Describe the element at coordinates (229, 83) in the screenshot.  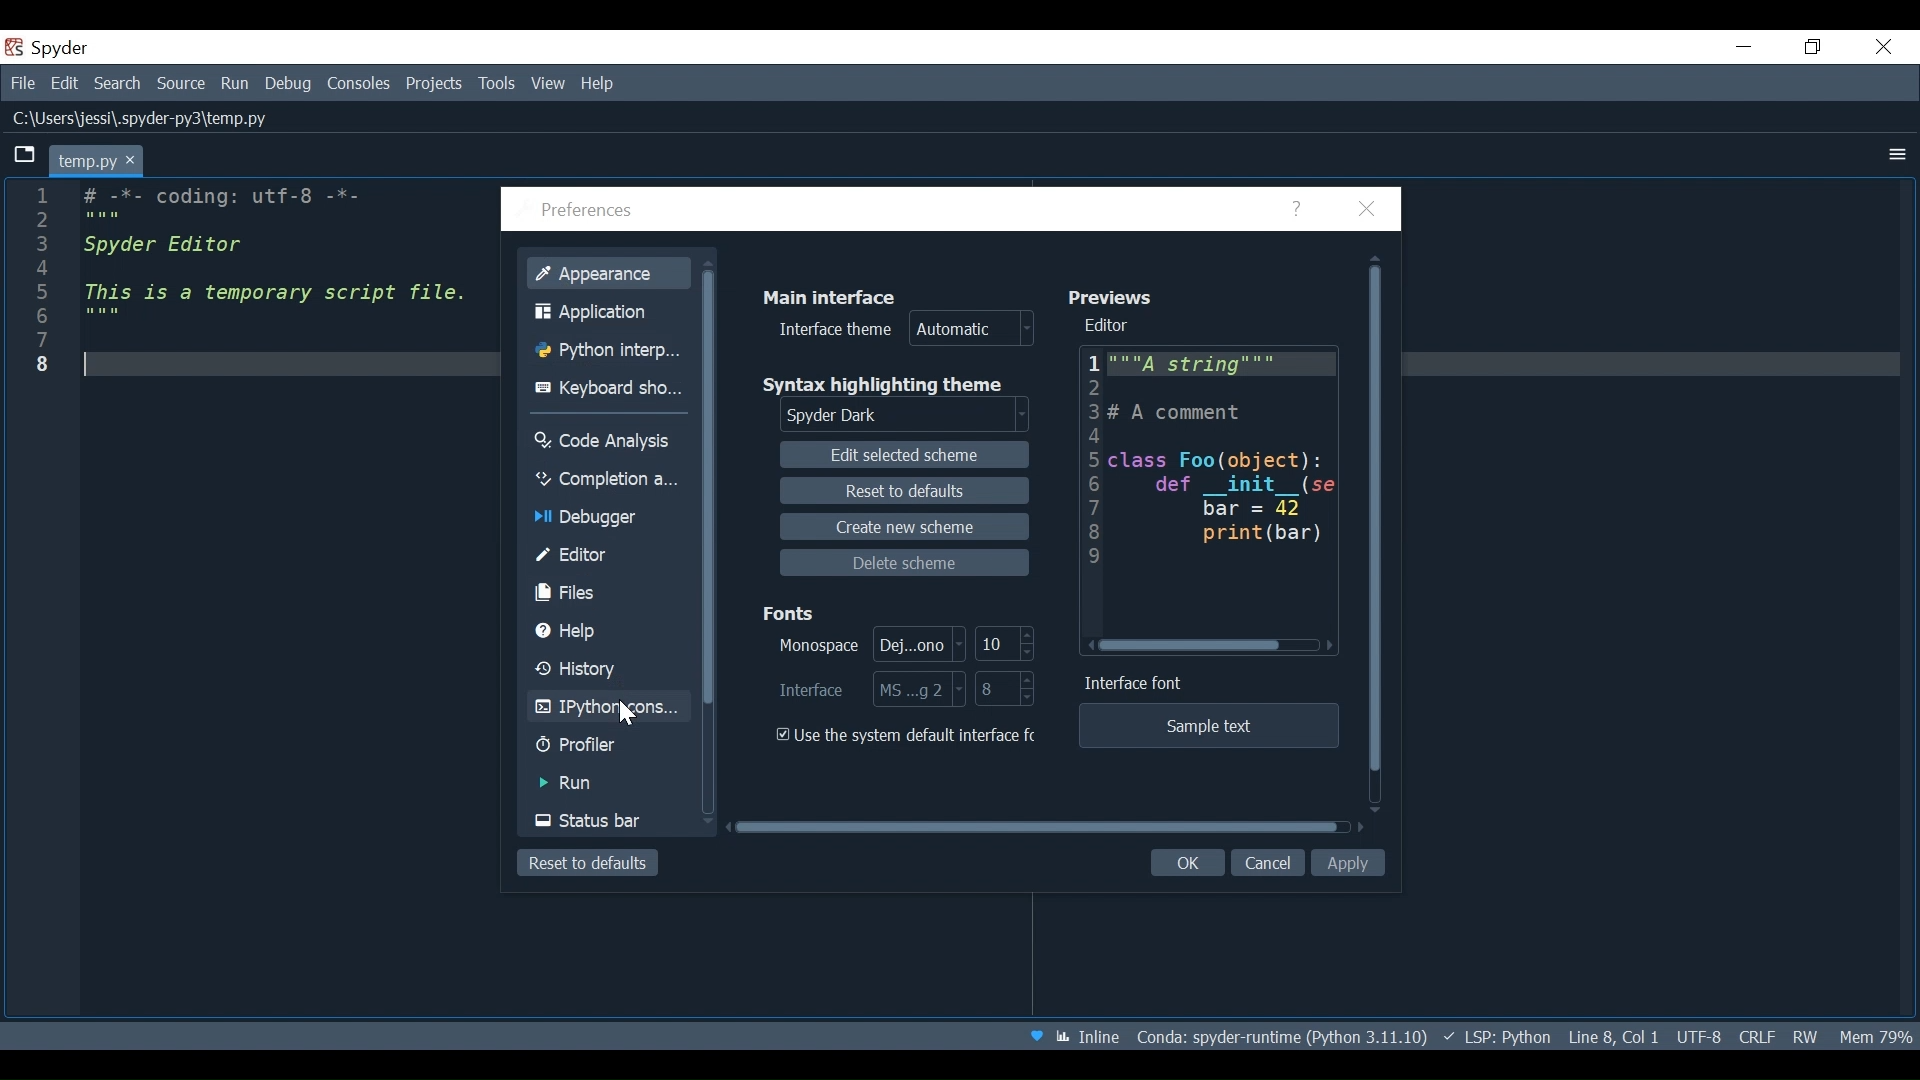
I see `Run` at that location.